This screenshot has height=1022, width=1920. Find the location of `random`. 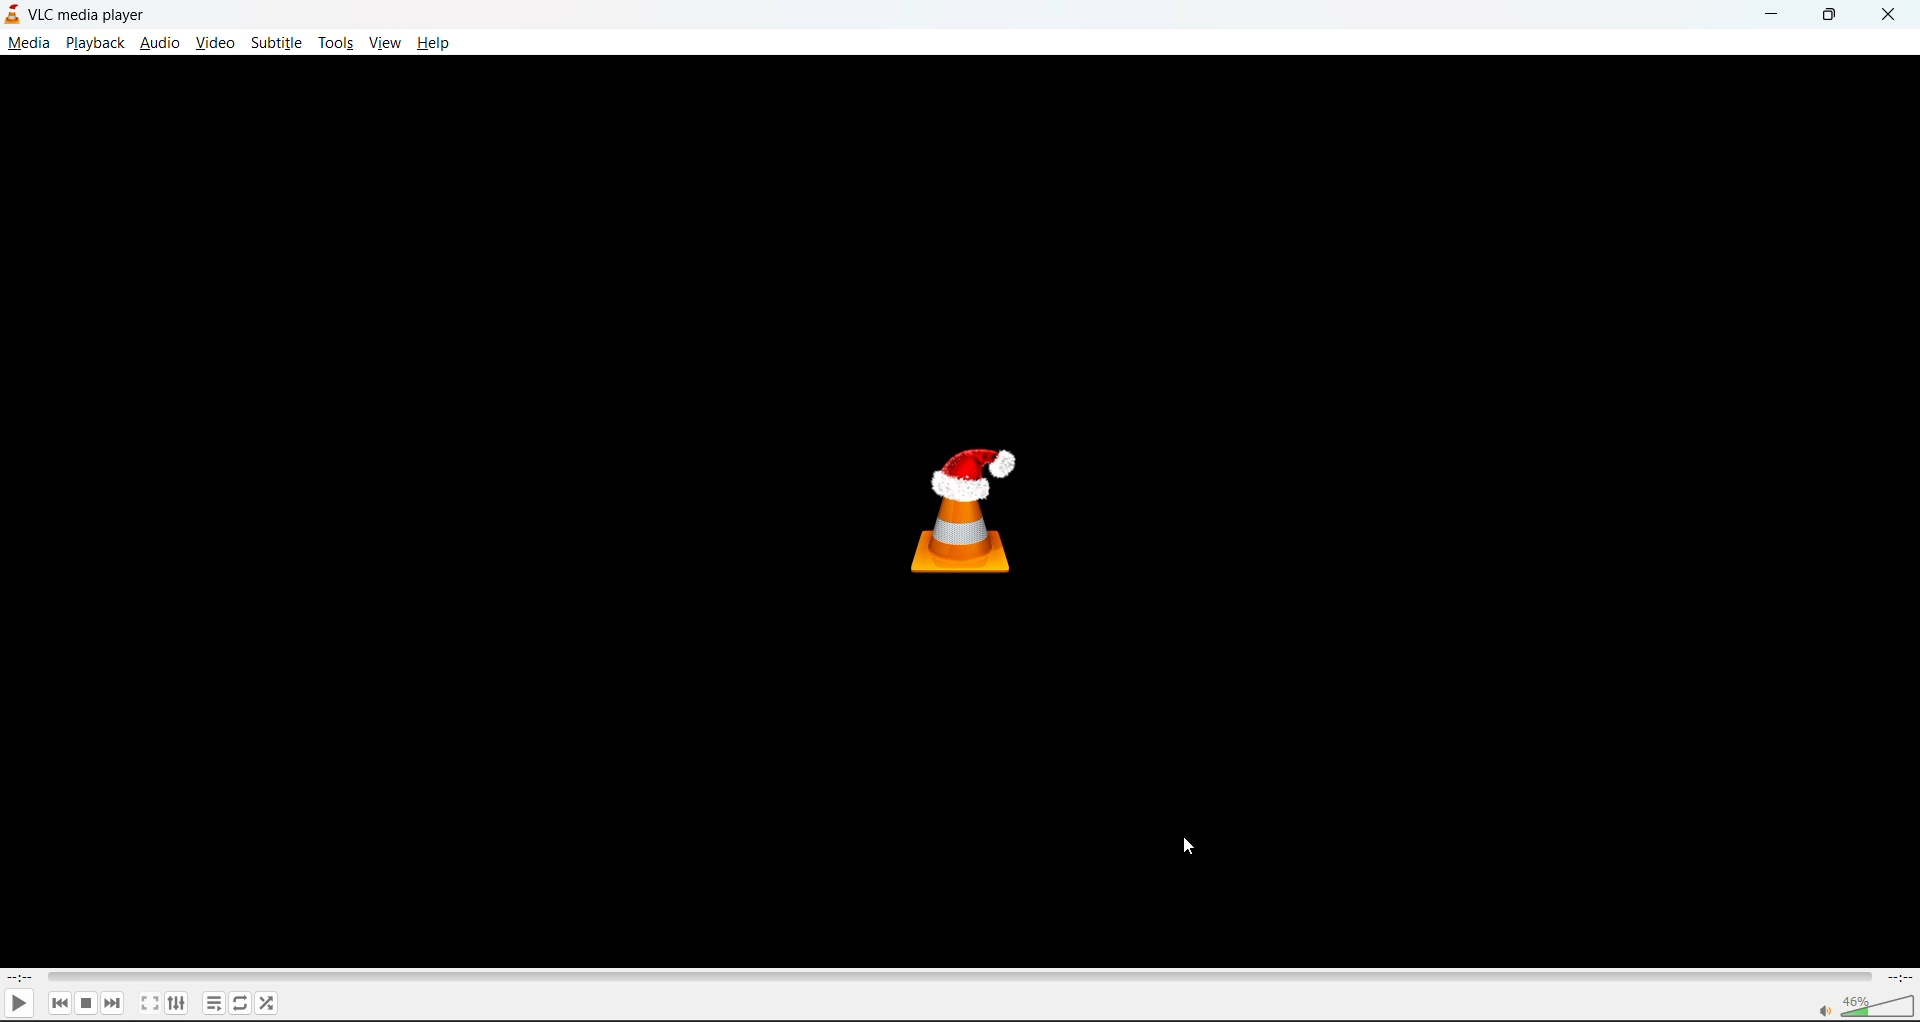

random is located at coordinates (269, 1006).